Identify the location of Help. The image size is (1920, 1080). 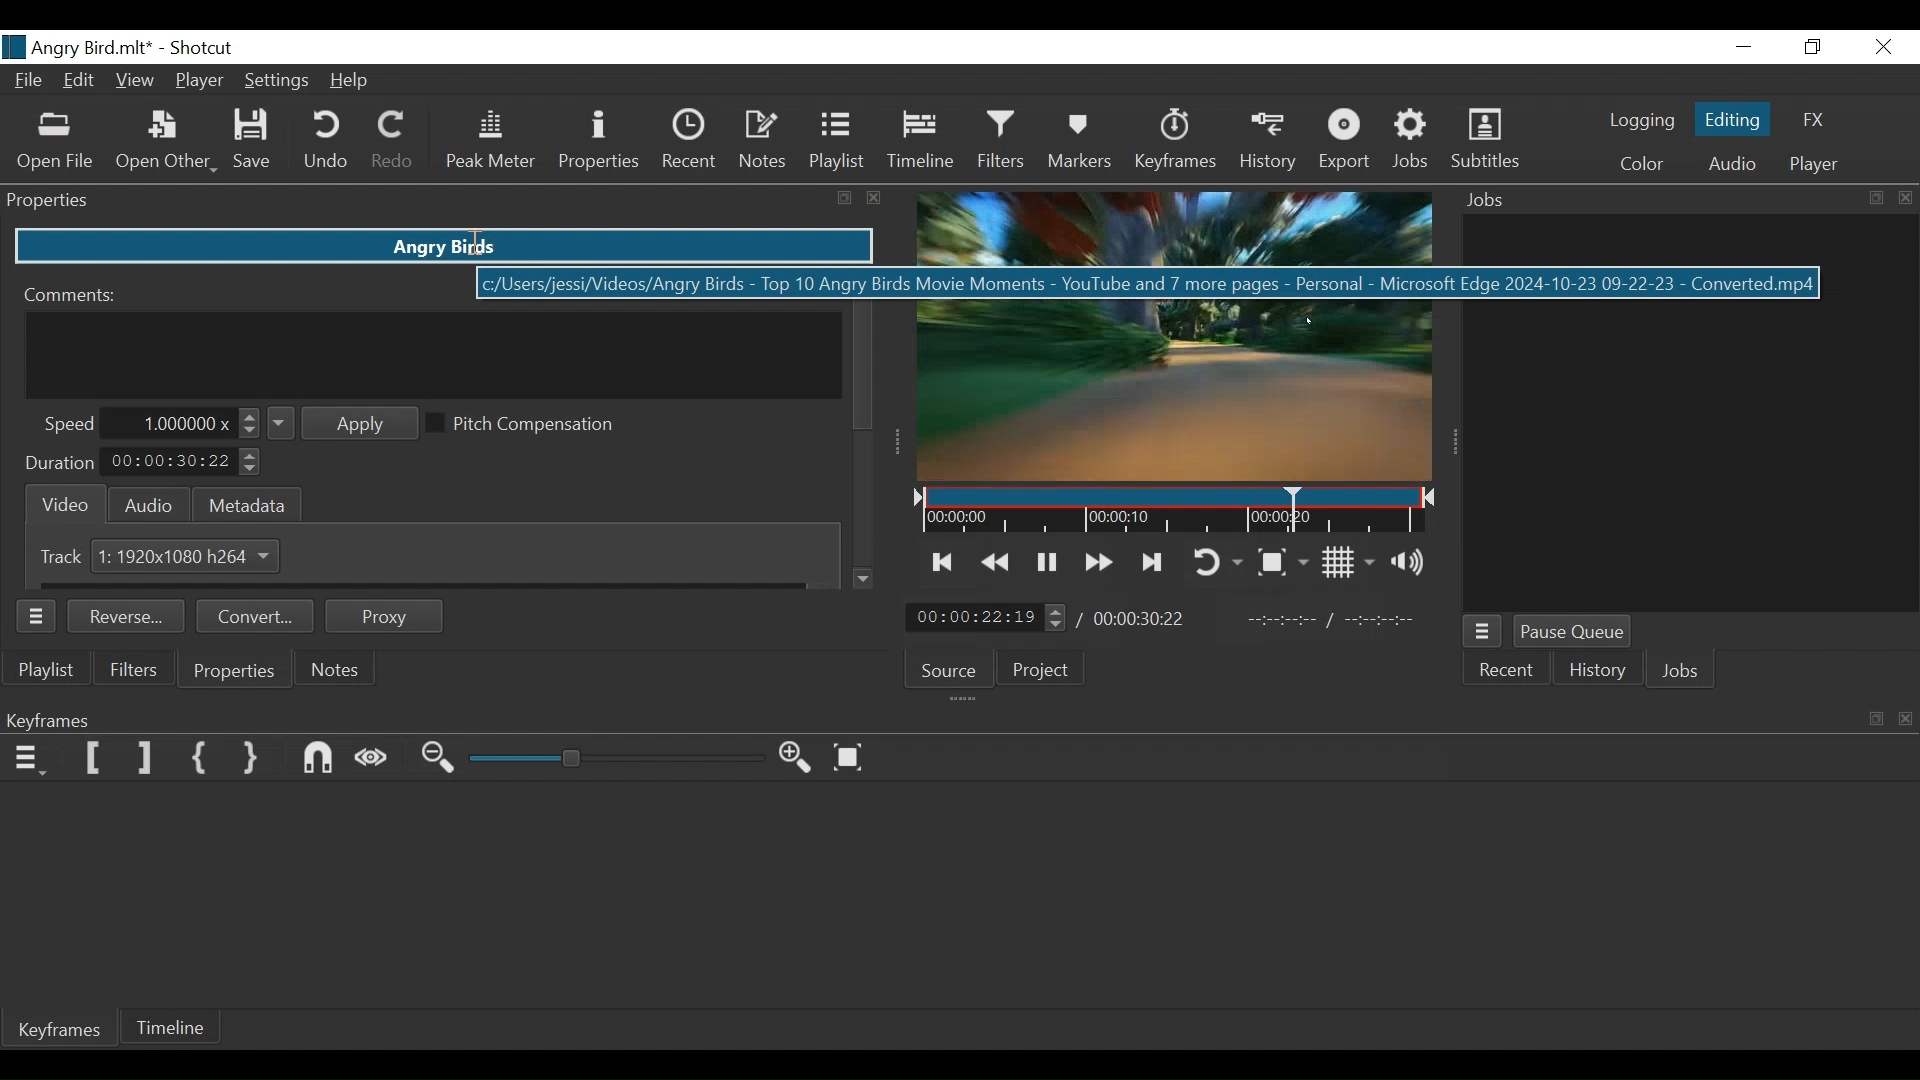
(352, 82).